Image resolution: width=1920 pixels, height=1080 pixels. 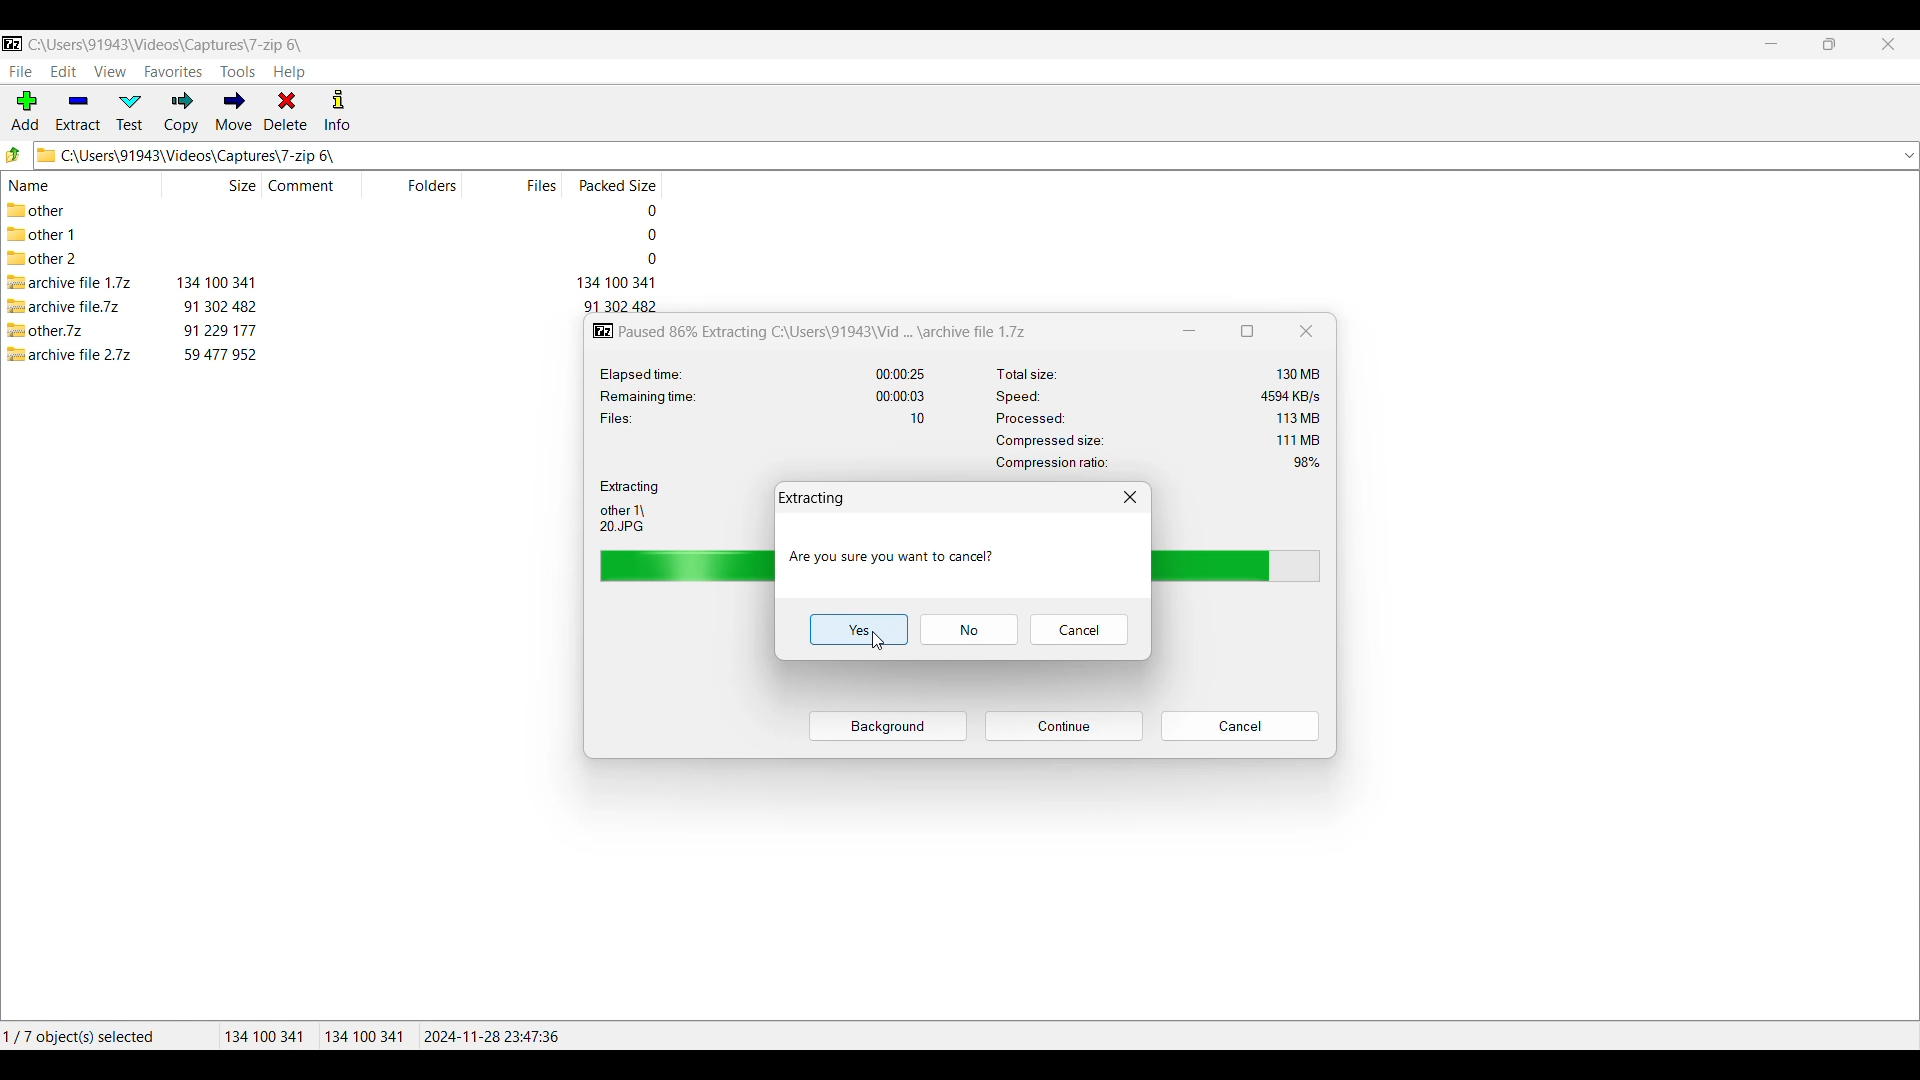 I want to click on Folders column, so click(x=429, y=185).